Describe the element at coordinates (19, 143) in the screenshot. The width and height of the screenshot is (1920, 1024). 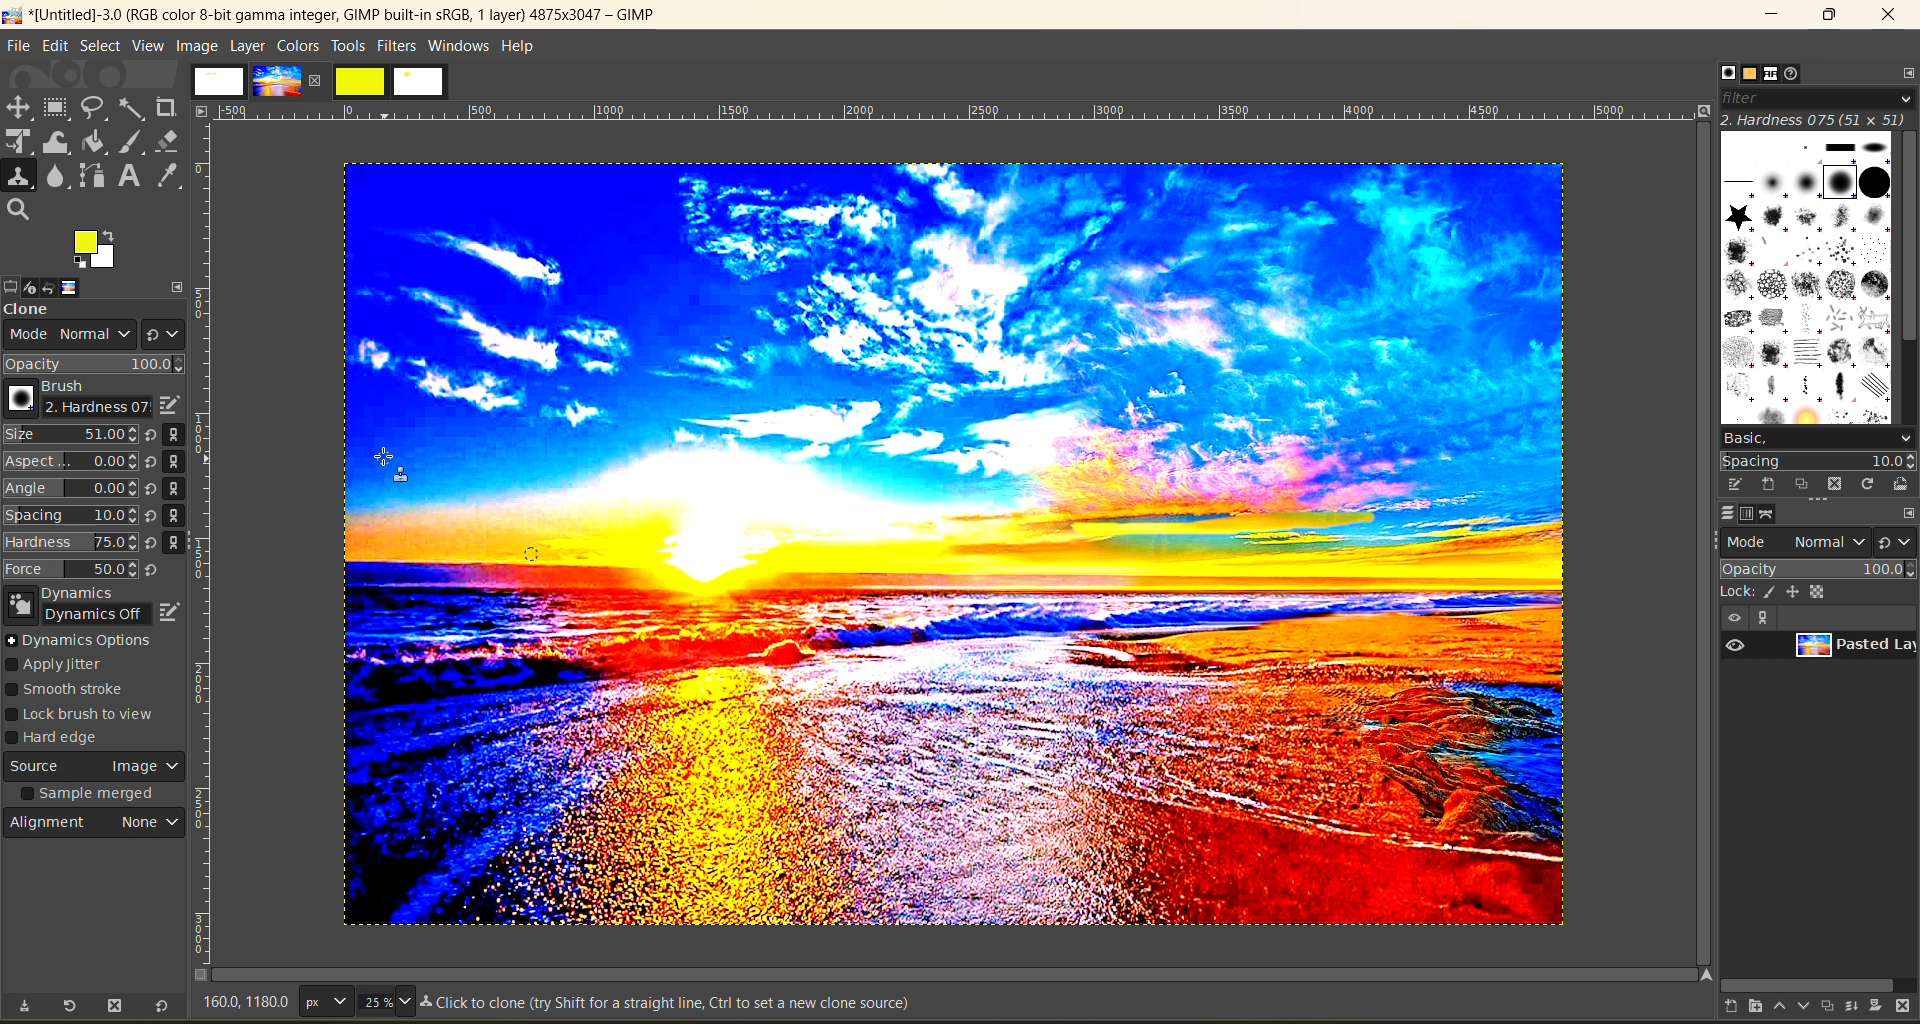
I see `scale` at that location.